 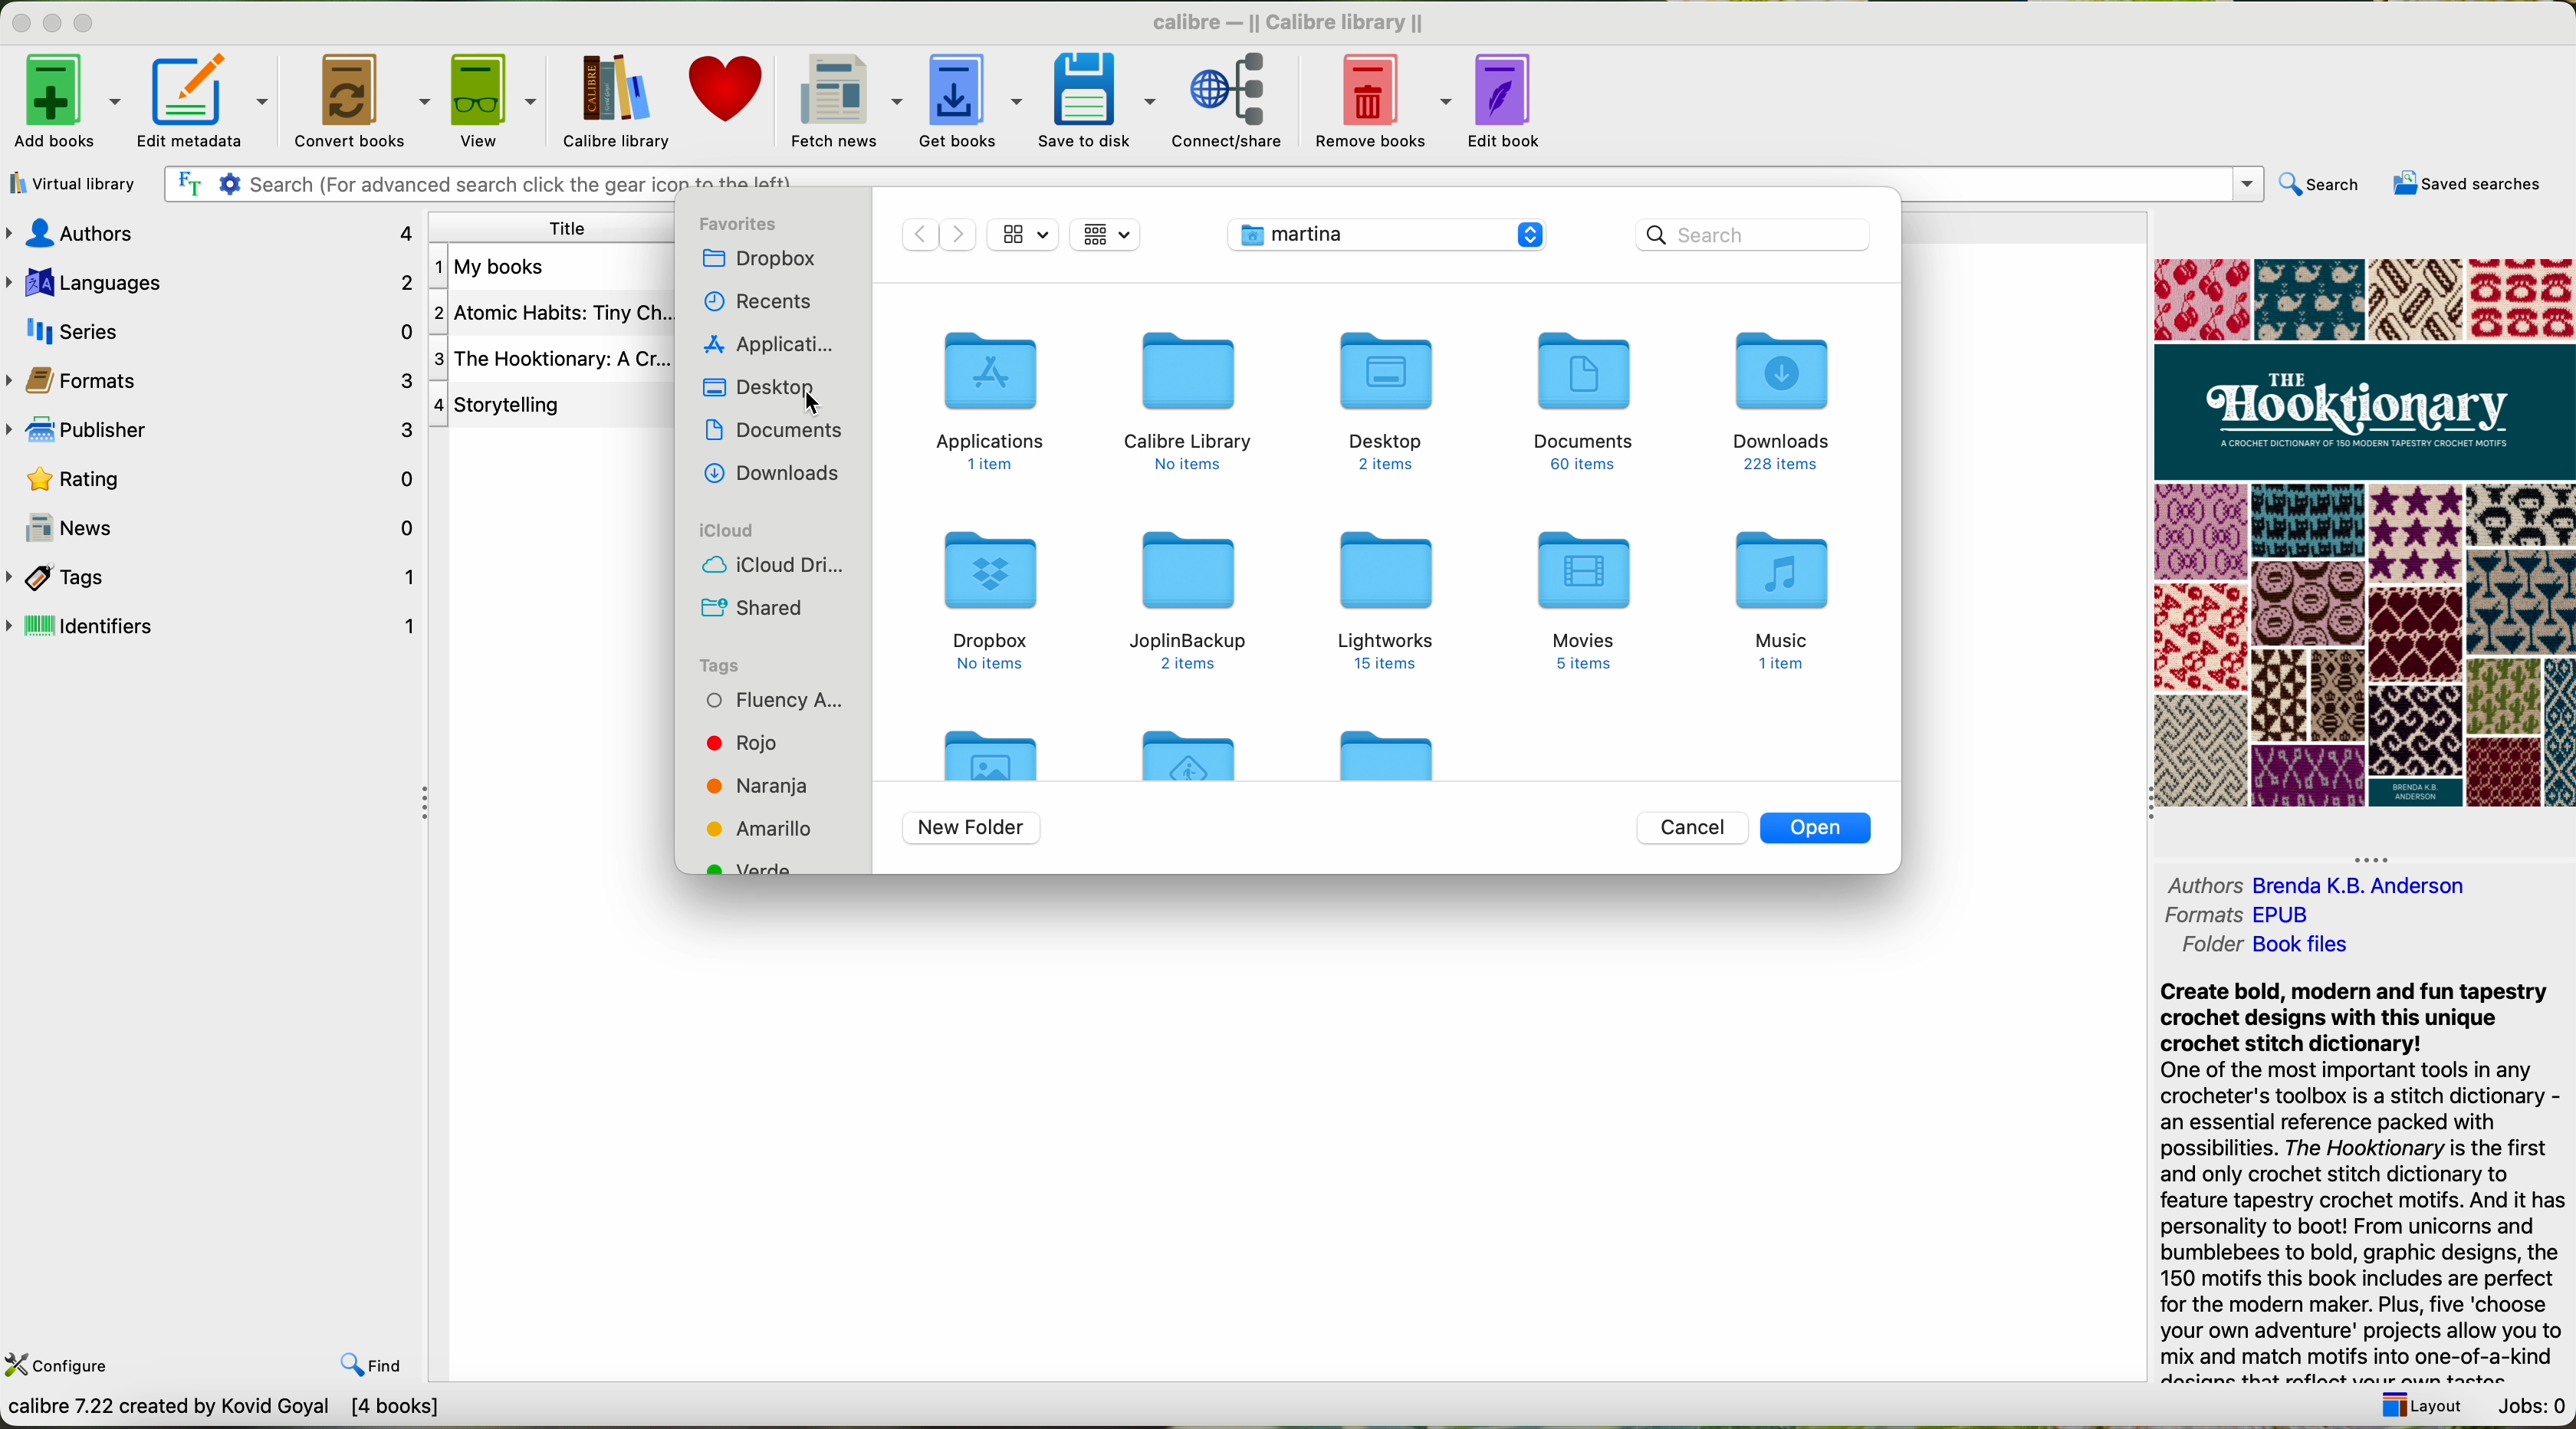 What do you see at coordinates (206, 575) in the screenshot?
I see `tags` at bounding box center [206, 575].